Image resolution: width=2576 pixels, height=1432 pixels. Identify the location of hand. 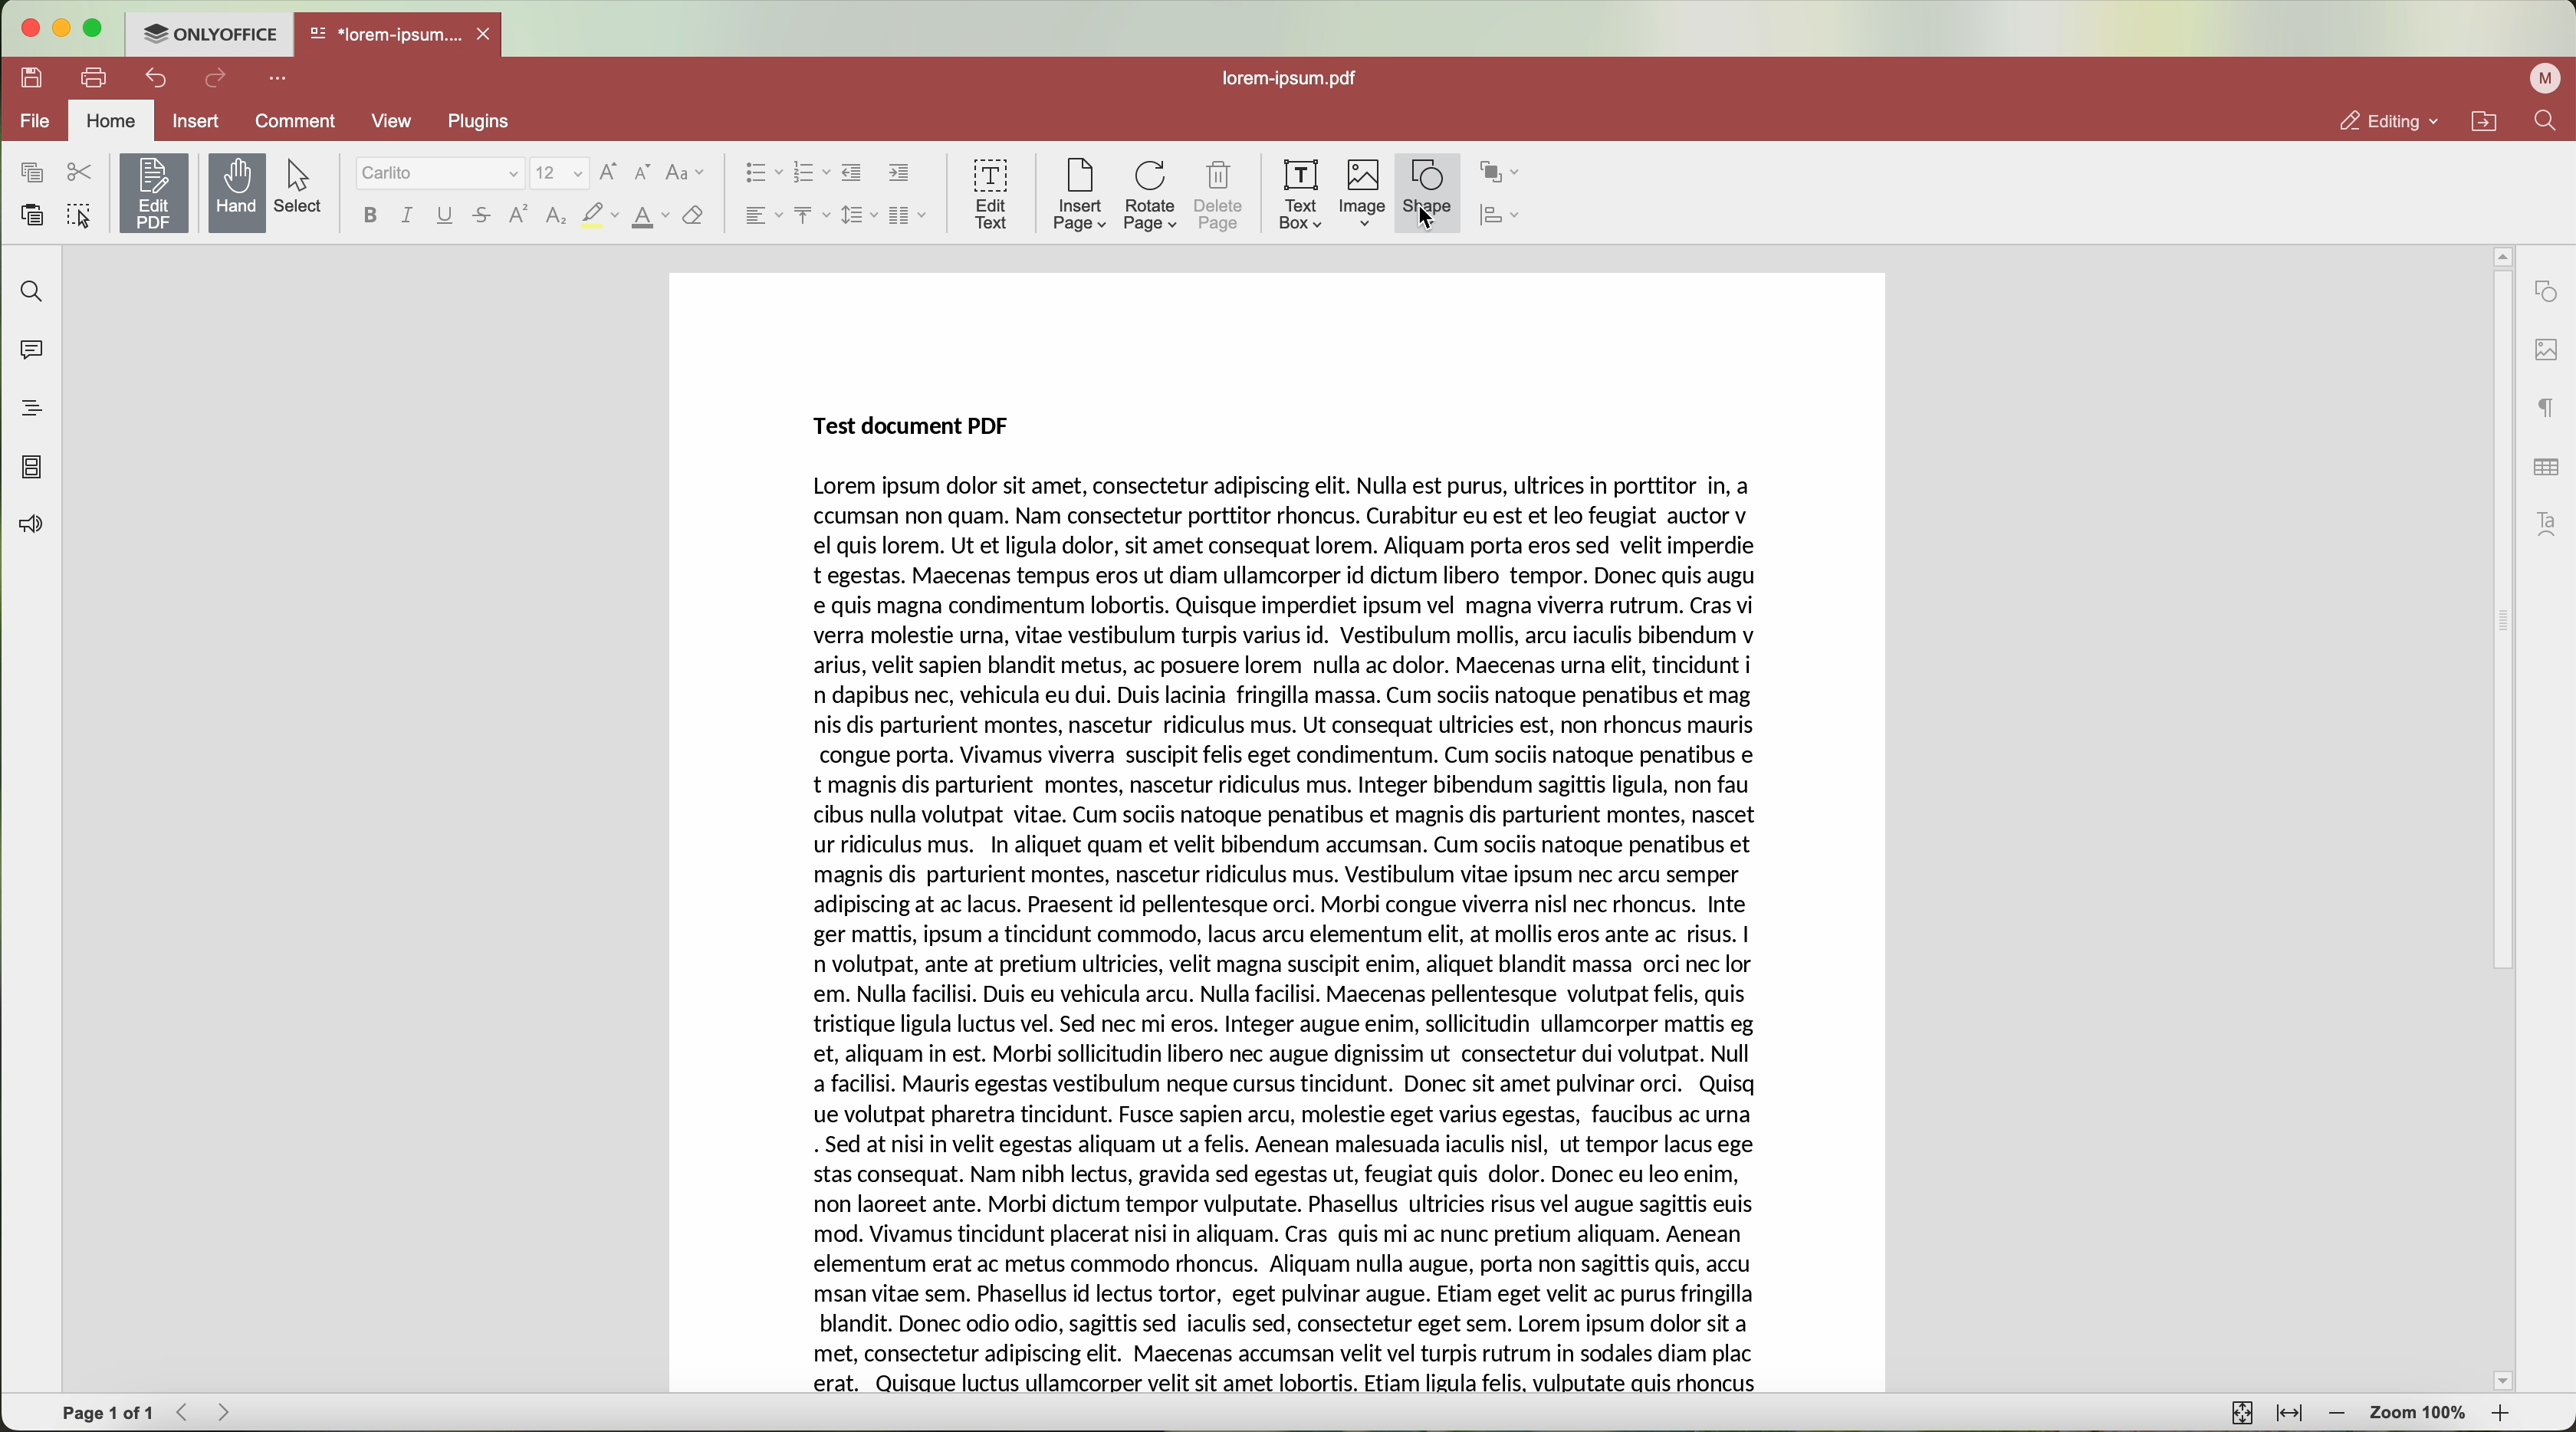
(237, 192).